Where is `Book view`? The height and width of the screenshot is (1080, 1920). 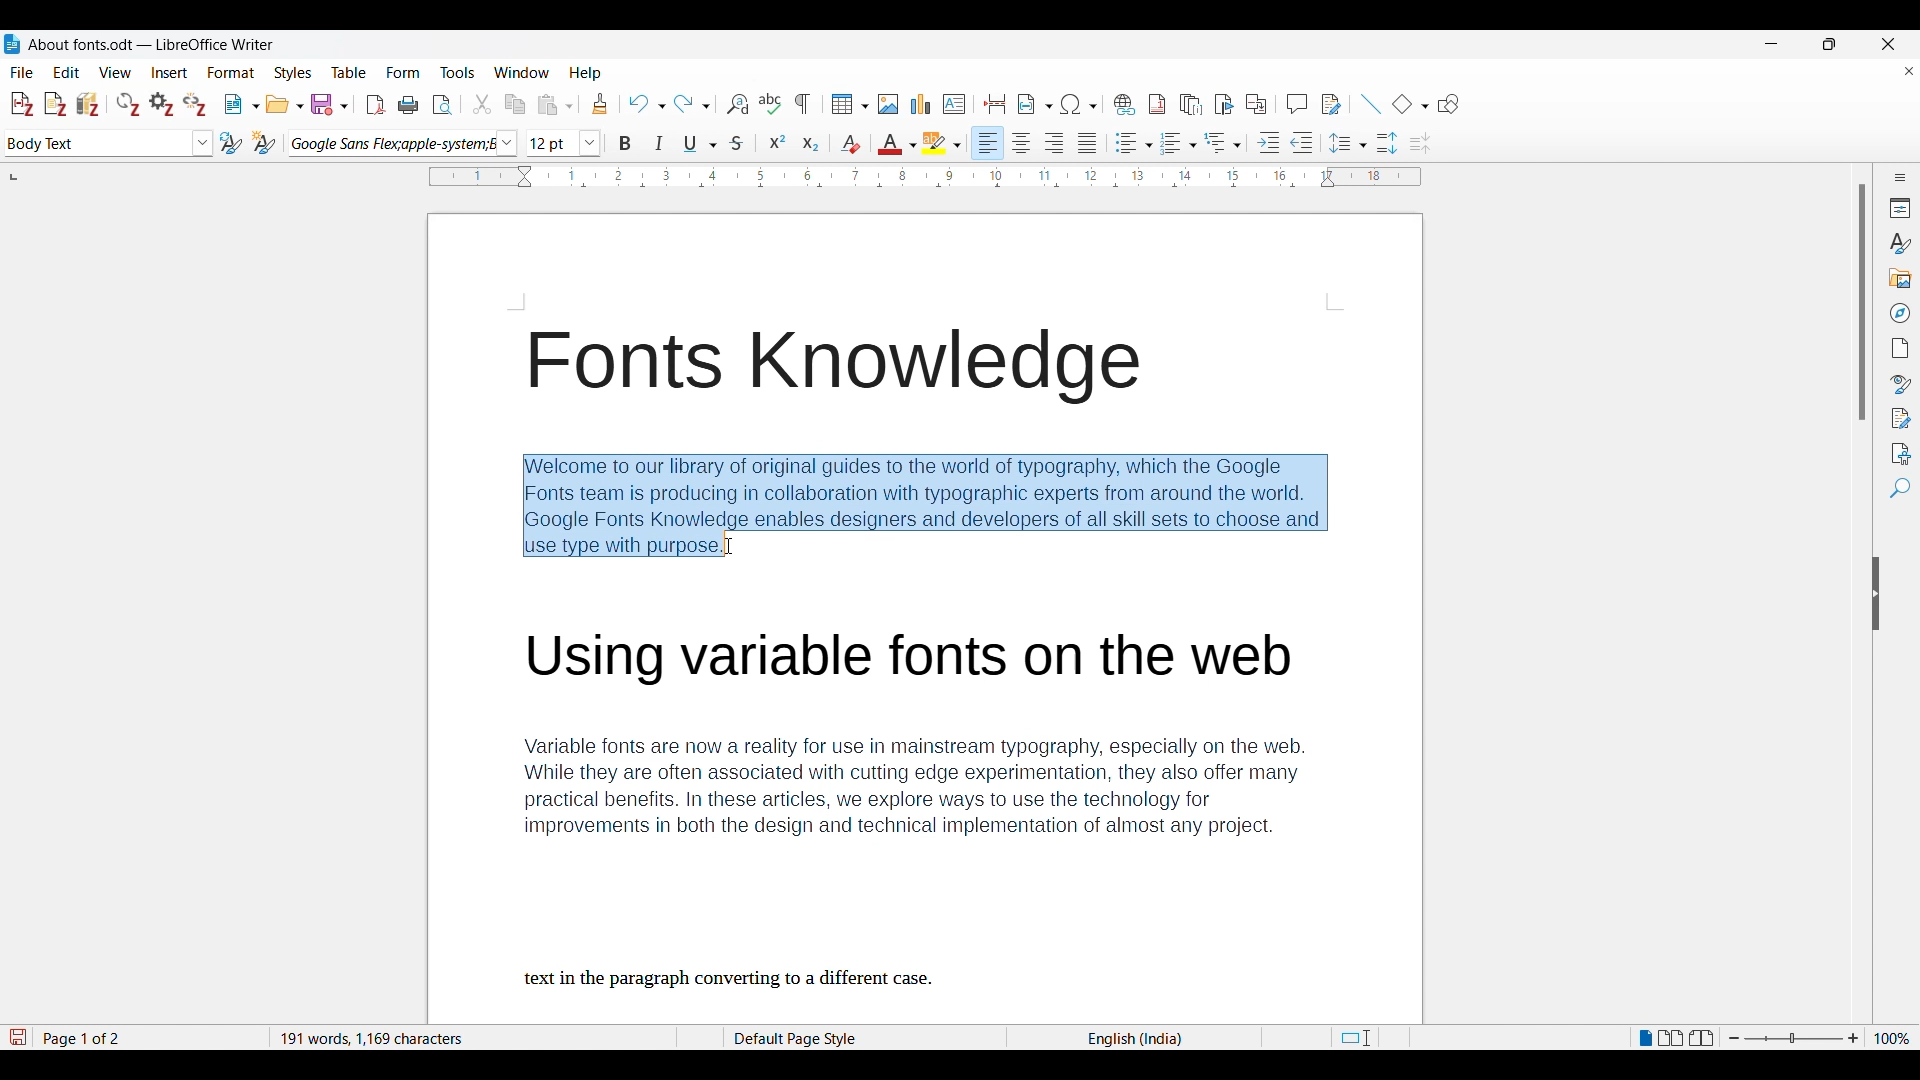 Book view is located at coordinates (1701, 1037).